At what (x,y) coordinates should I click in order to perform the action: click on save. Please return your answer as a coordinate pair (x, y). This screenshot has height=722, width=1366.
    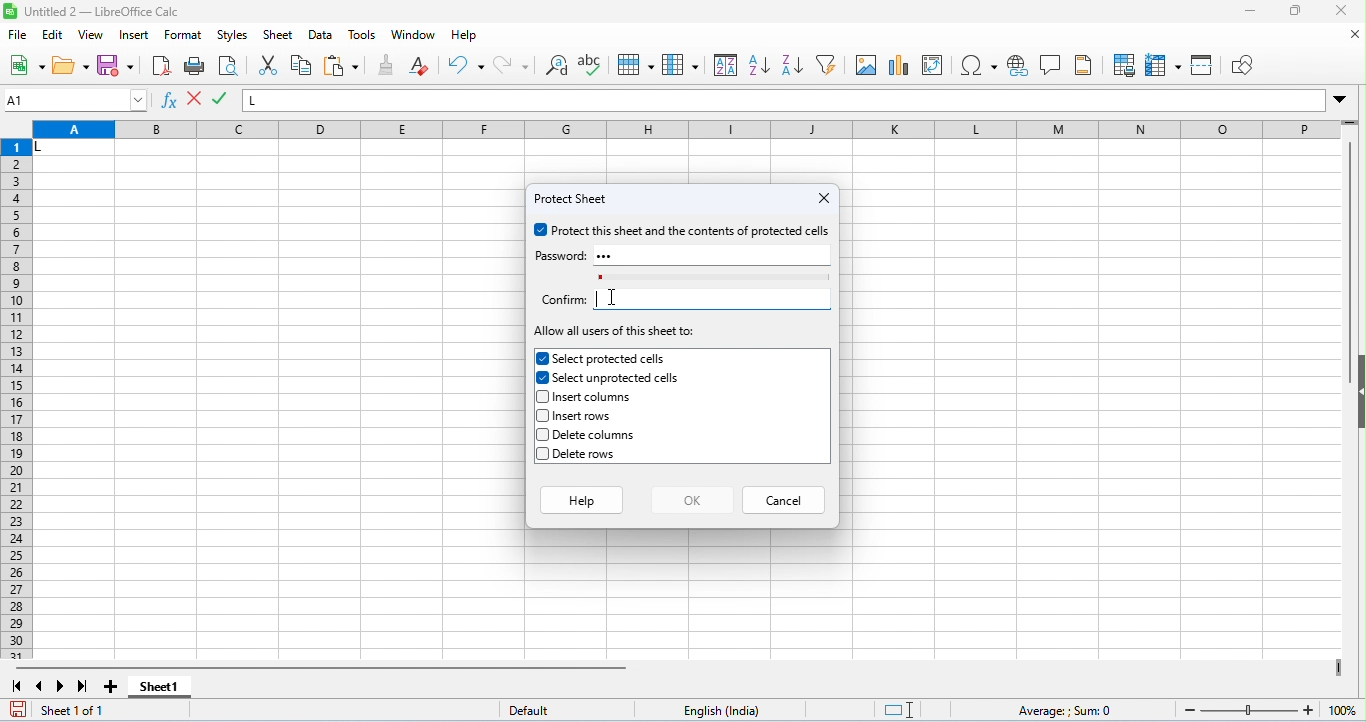
    Looking at the image, I should click on (116, 65).